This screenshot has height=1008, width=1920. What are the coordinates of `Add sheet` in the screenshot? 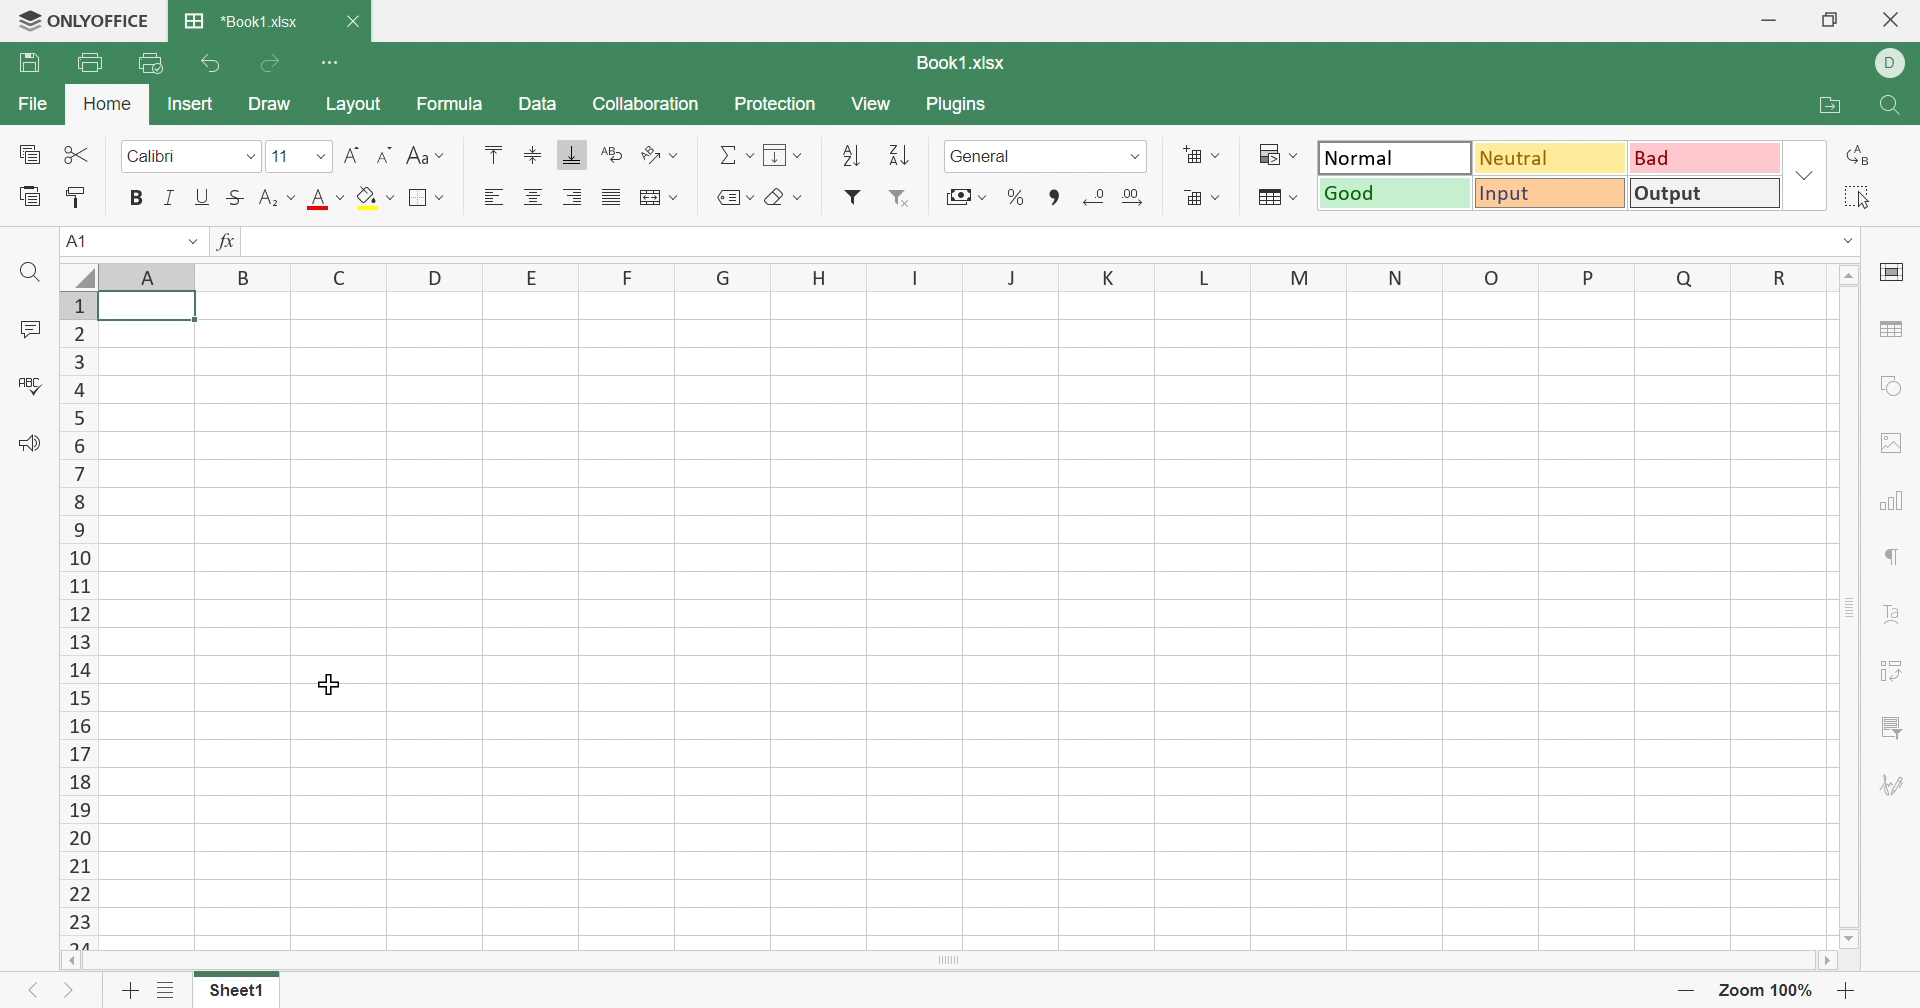 It's located at (130, 989).